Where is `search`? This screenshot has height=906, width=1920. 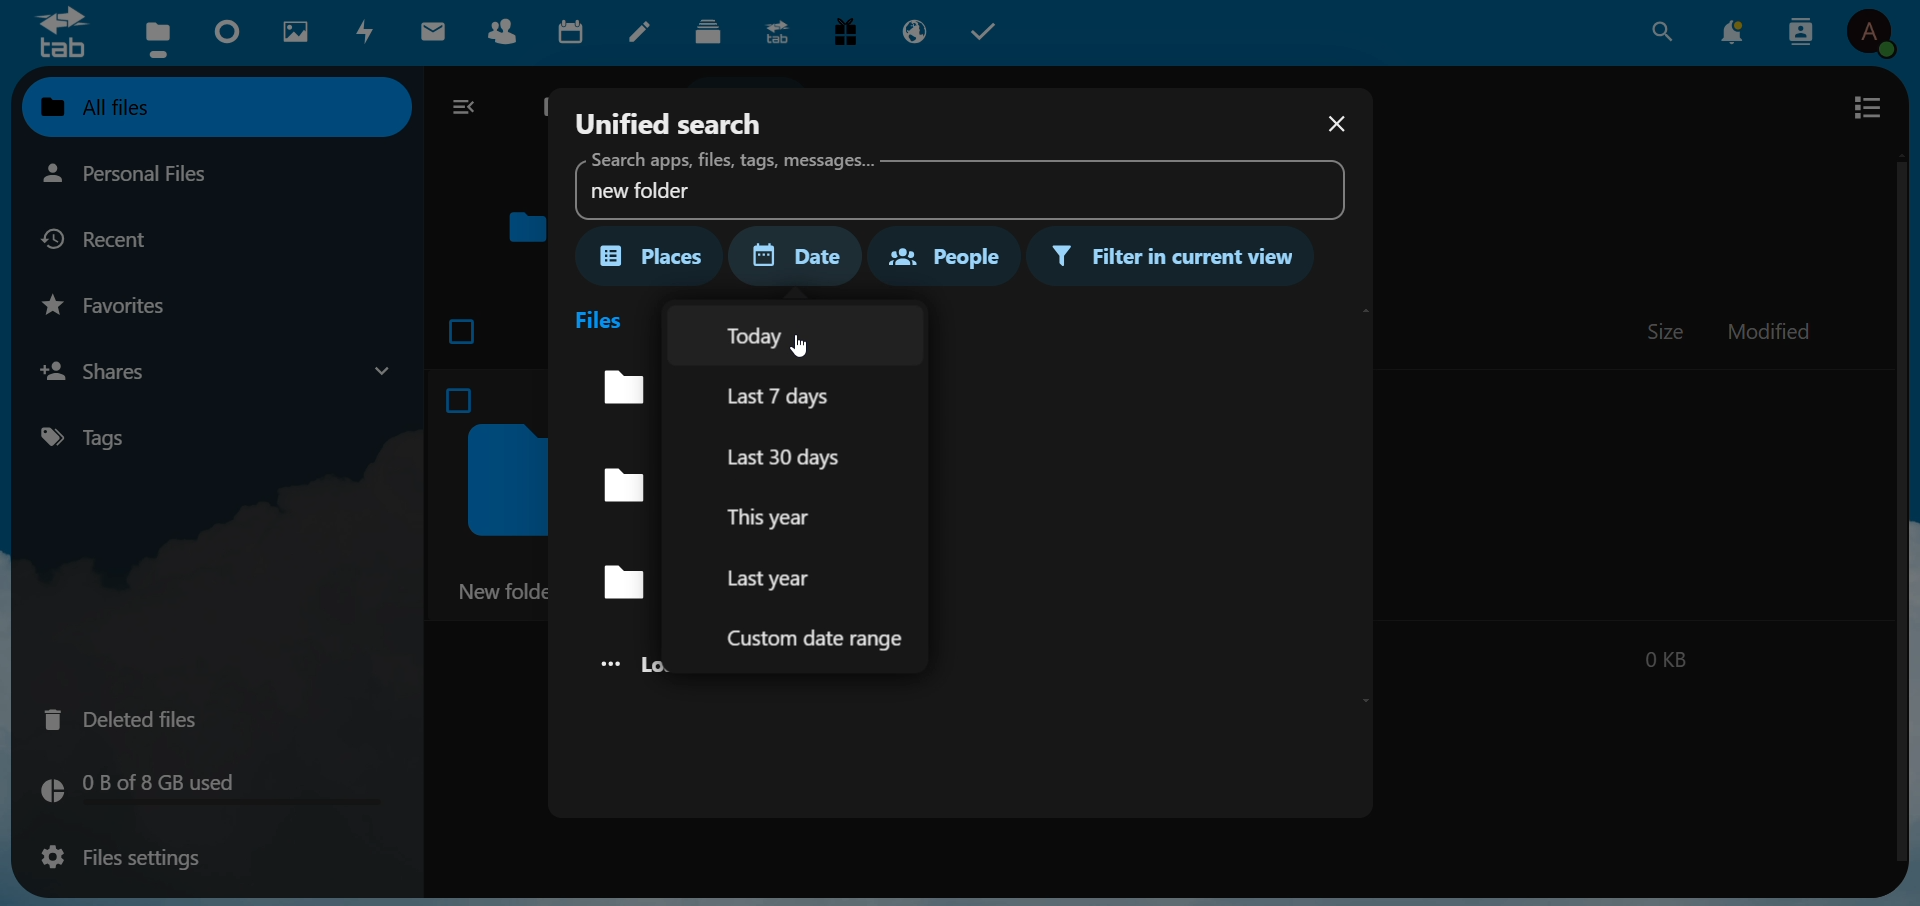
search is located at coordinates (1661, 31).